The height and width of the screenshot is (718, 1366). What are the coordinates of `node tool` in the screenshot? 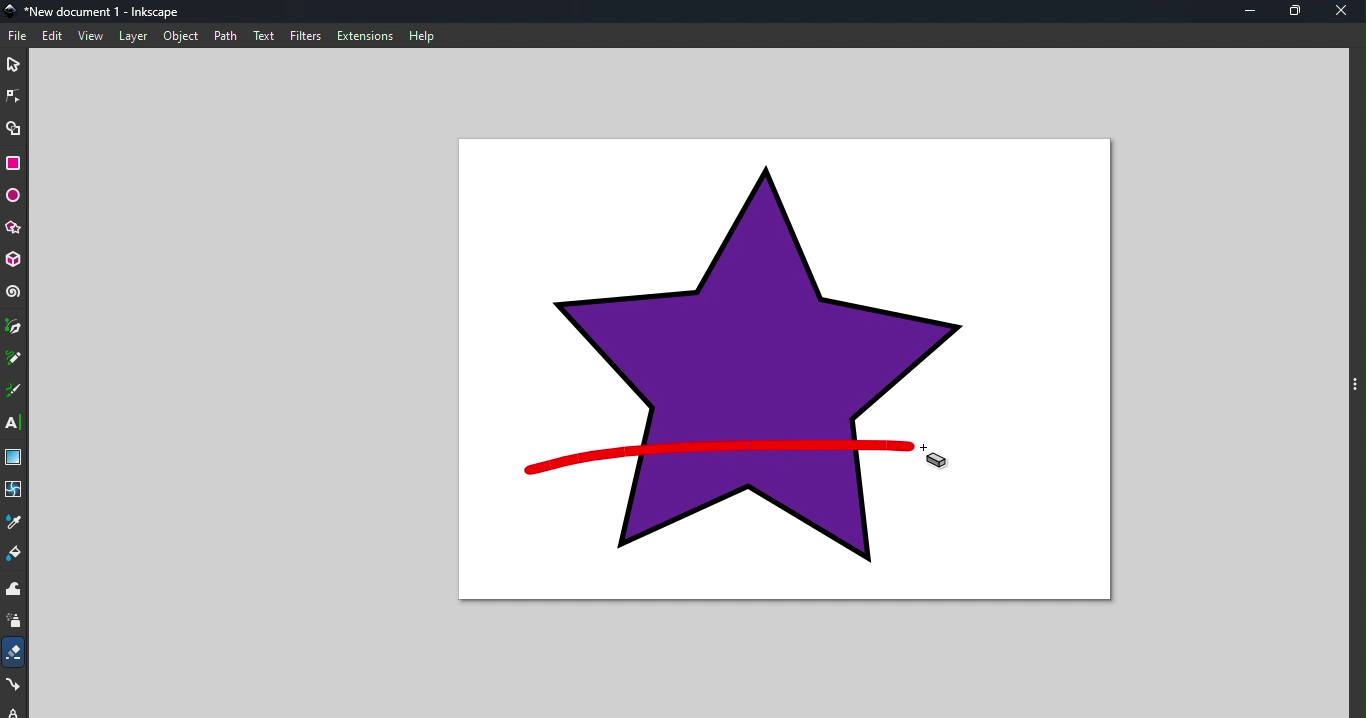 It's located at (15, 95).